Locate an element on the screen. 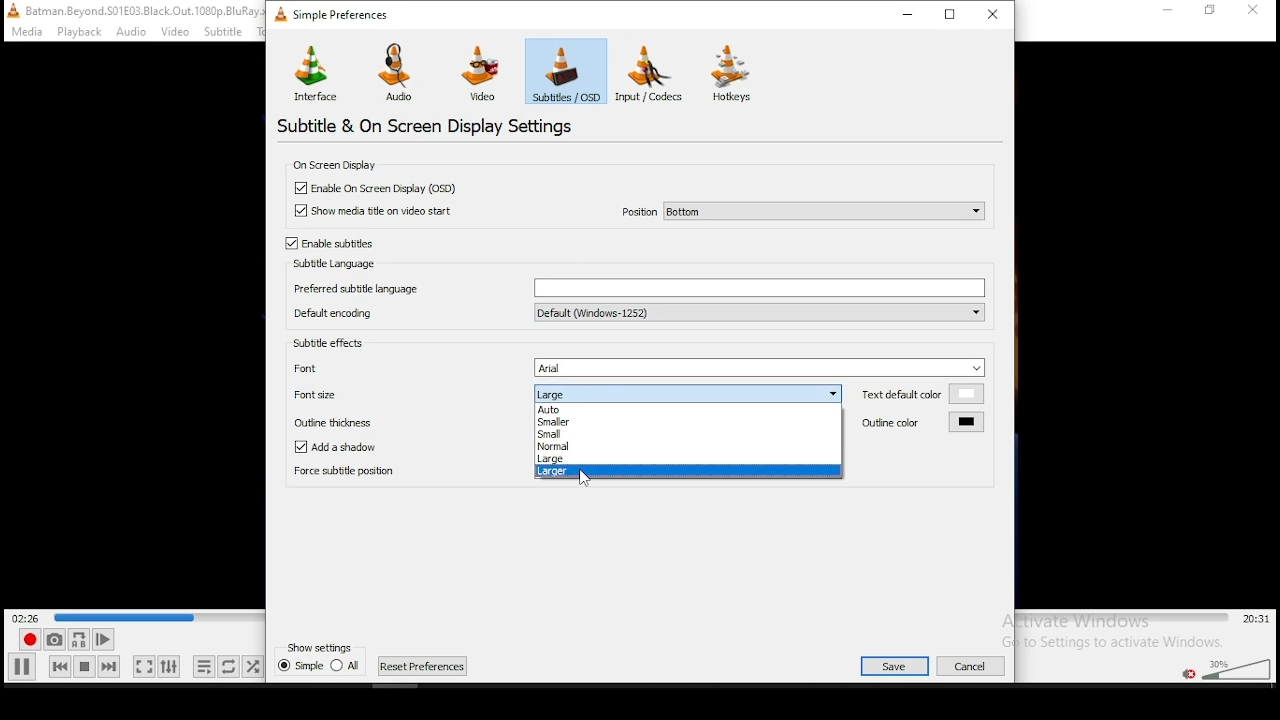 This screenshot has height=720, width=1280. toggle playlist is located at coordinates (204, 666).